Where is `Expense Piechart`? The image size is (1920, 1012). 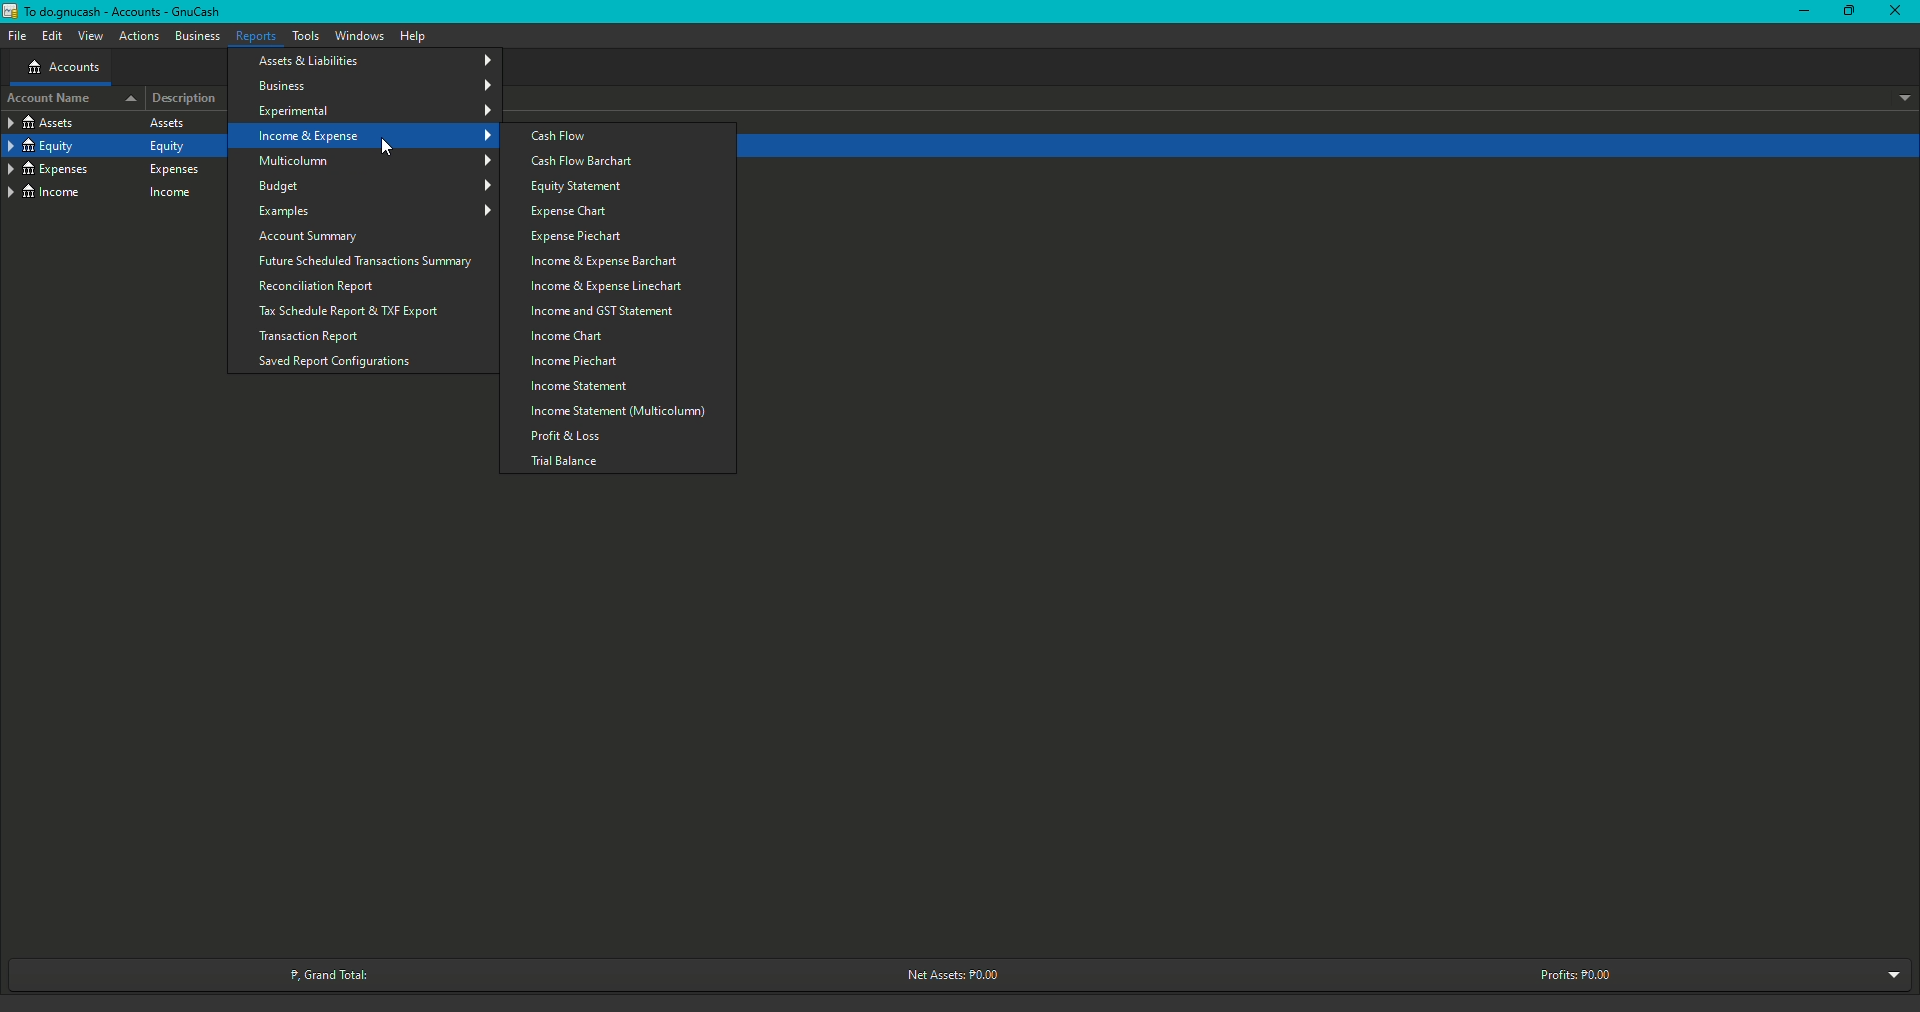
Expense Piechart is located at coordinates (578, 237).